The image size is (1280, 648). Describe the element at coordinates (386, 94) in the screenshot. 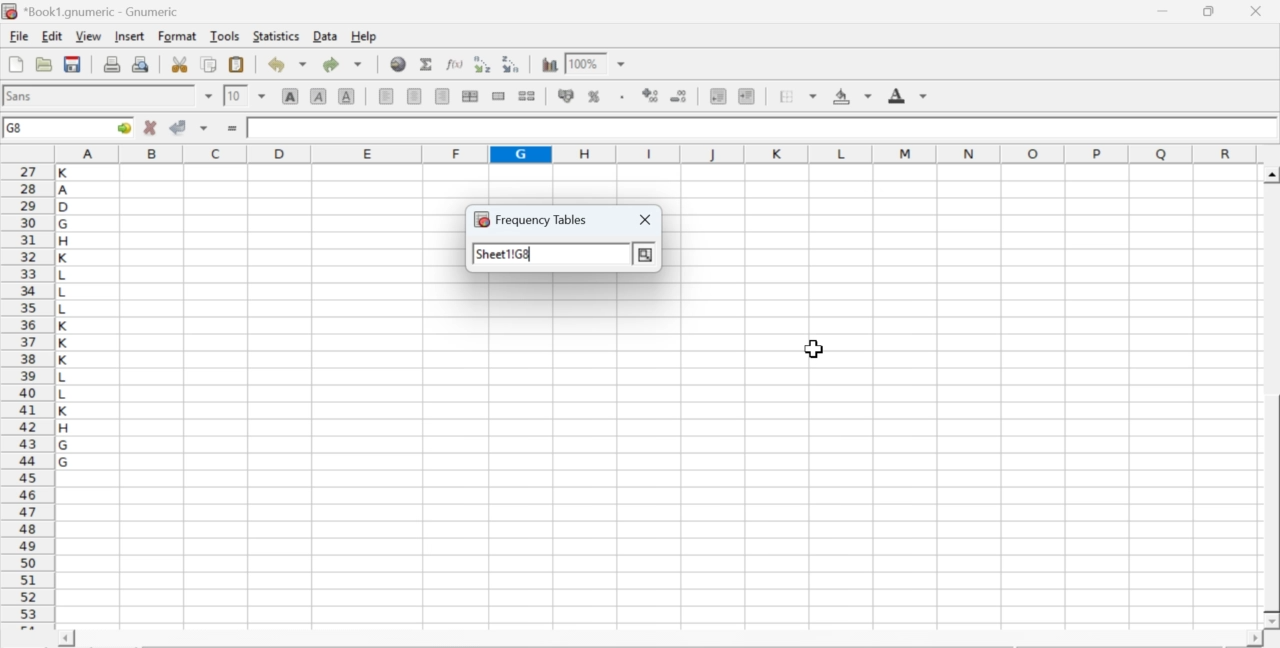

I see `align left` at that location.